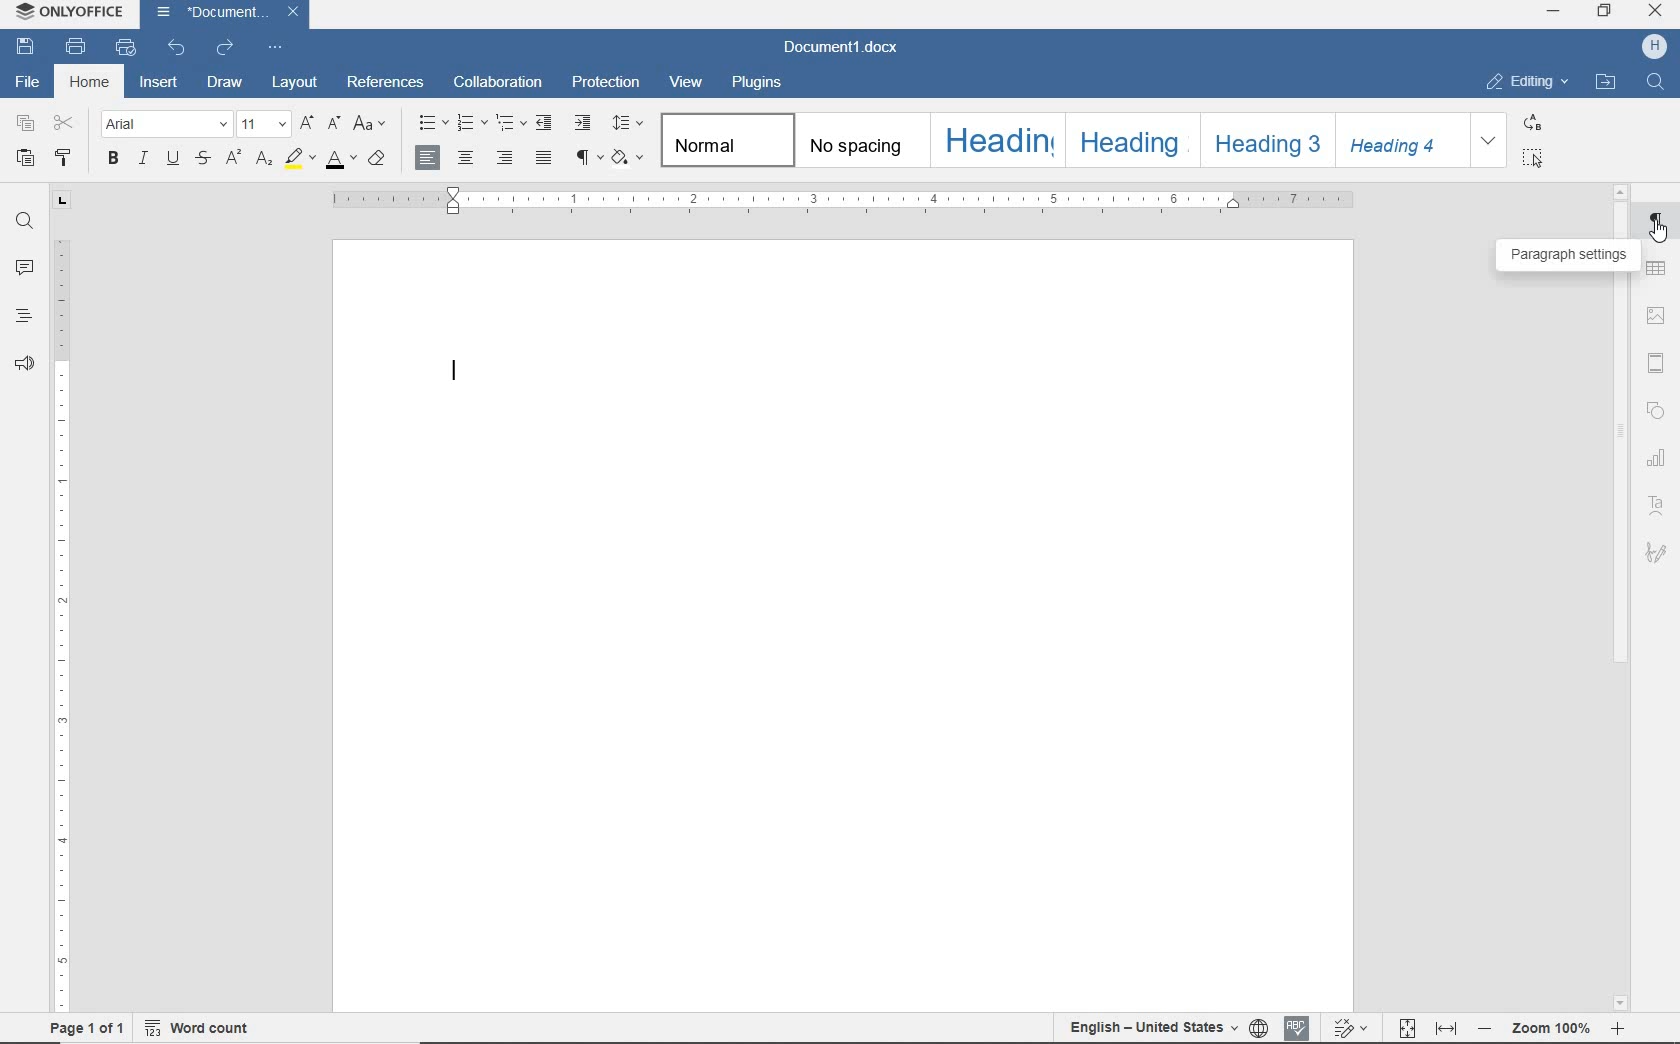  I want to click on RESTORE, so click(1606, 13).